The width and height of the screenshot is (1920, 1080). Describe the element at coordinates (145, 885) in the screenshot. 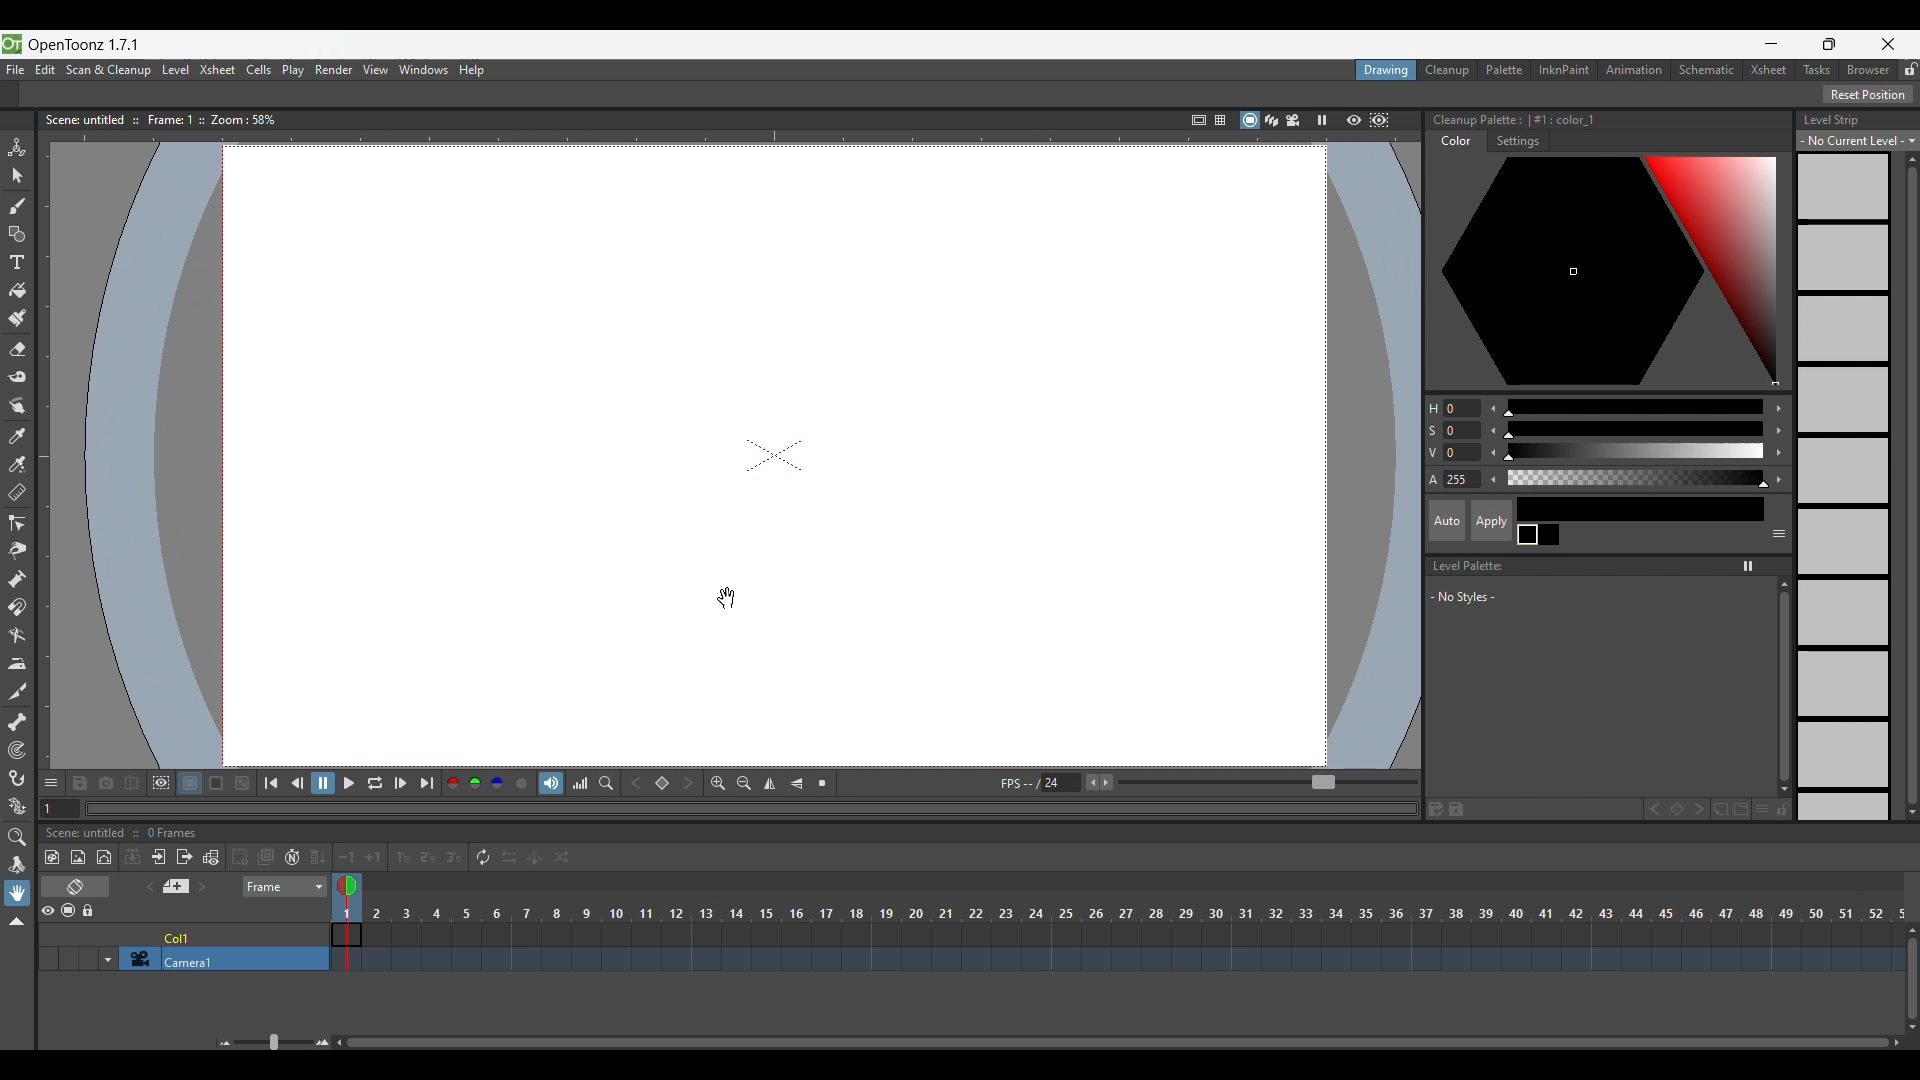

I see `Previous memo` at that location.